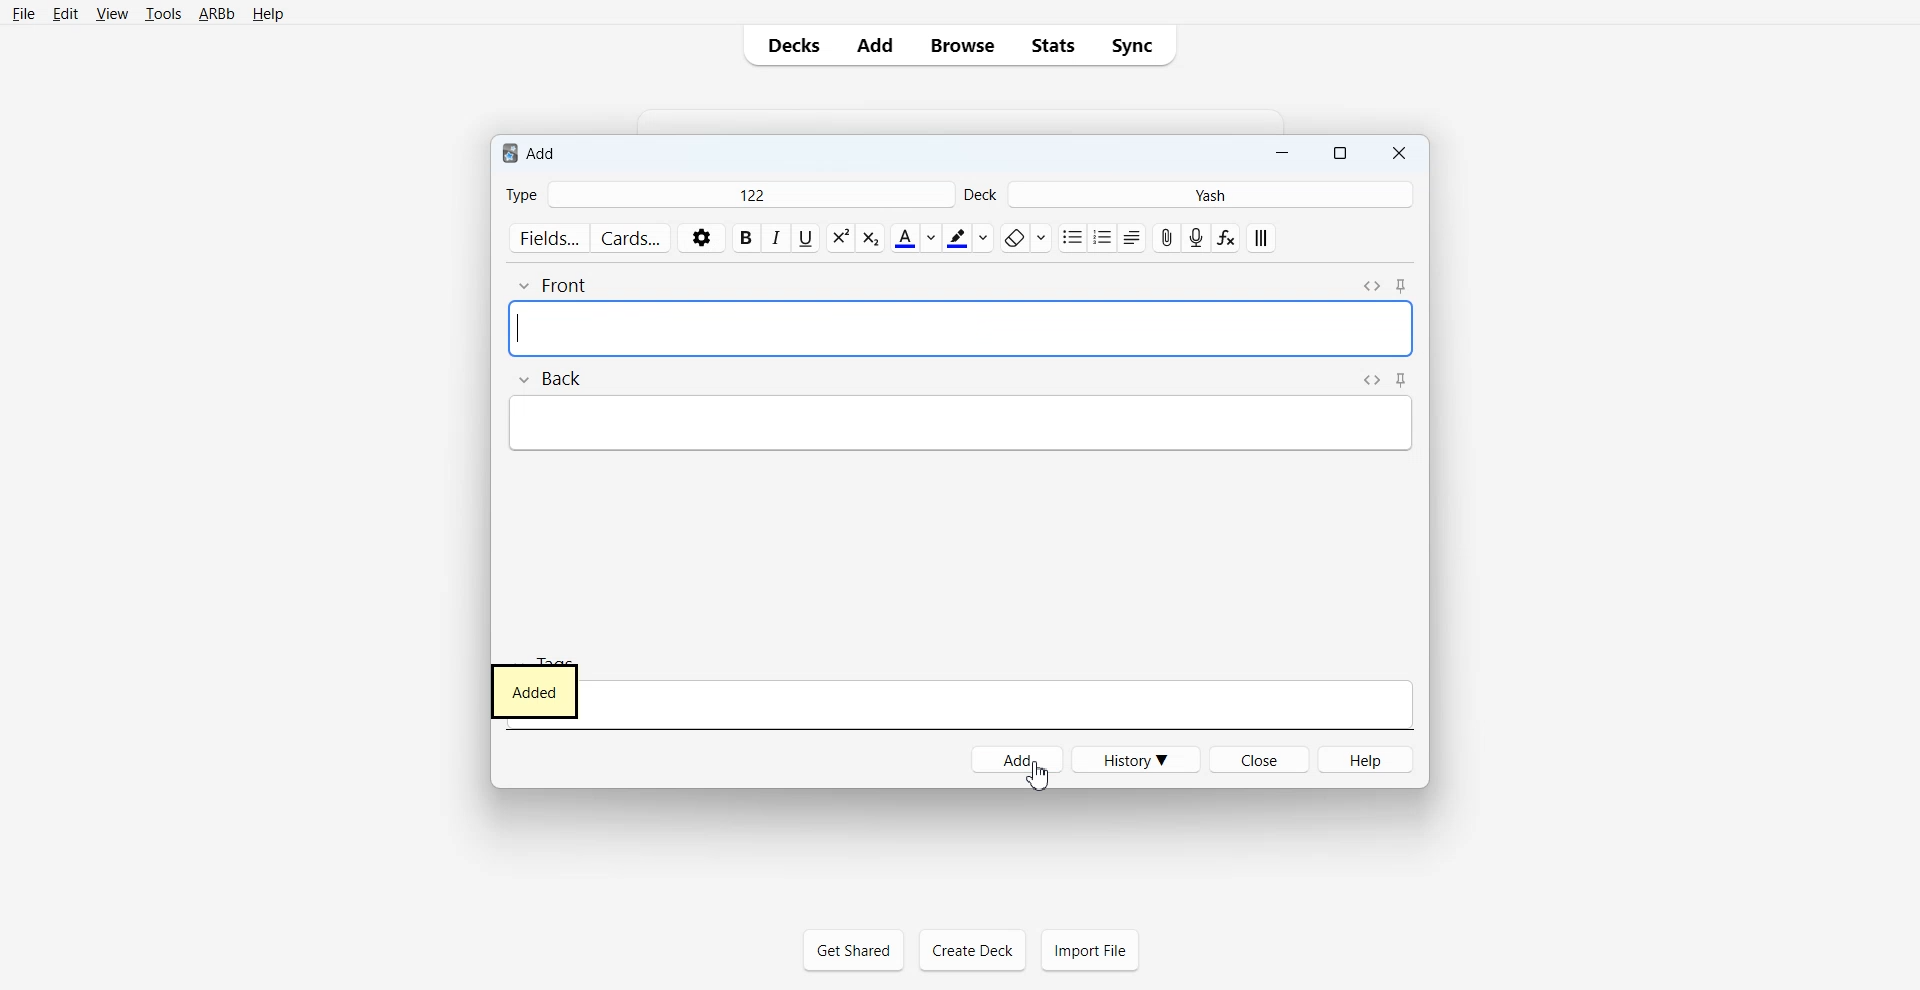  Describe the element at coordinates (549, 235) in the screenshot. I see `fields` at that location.